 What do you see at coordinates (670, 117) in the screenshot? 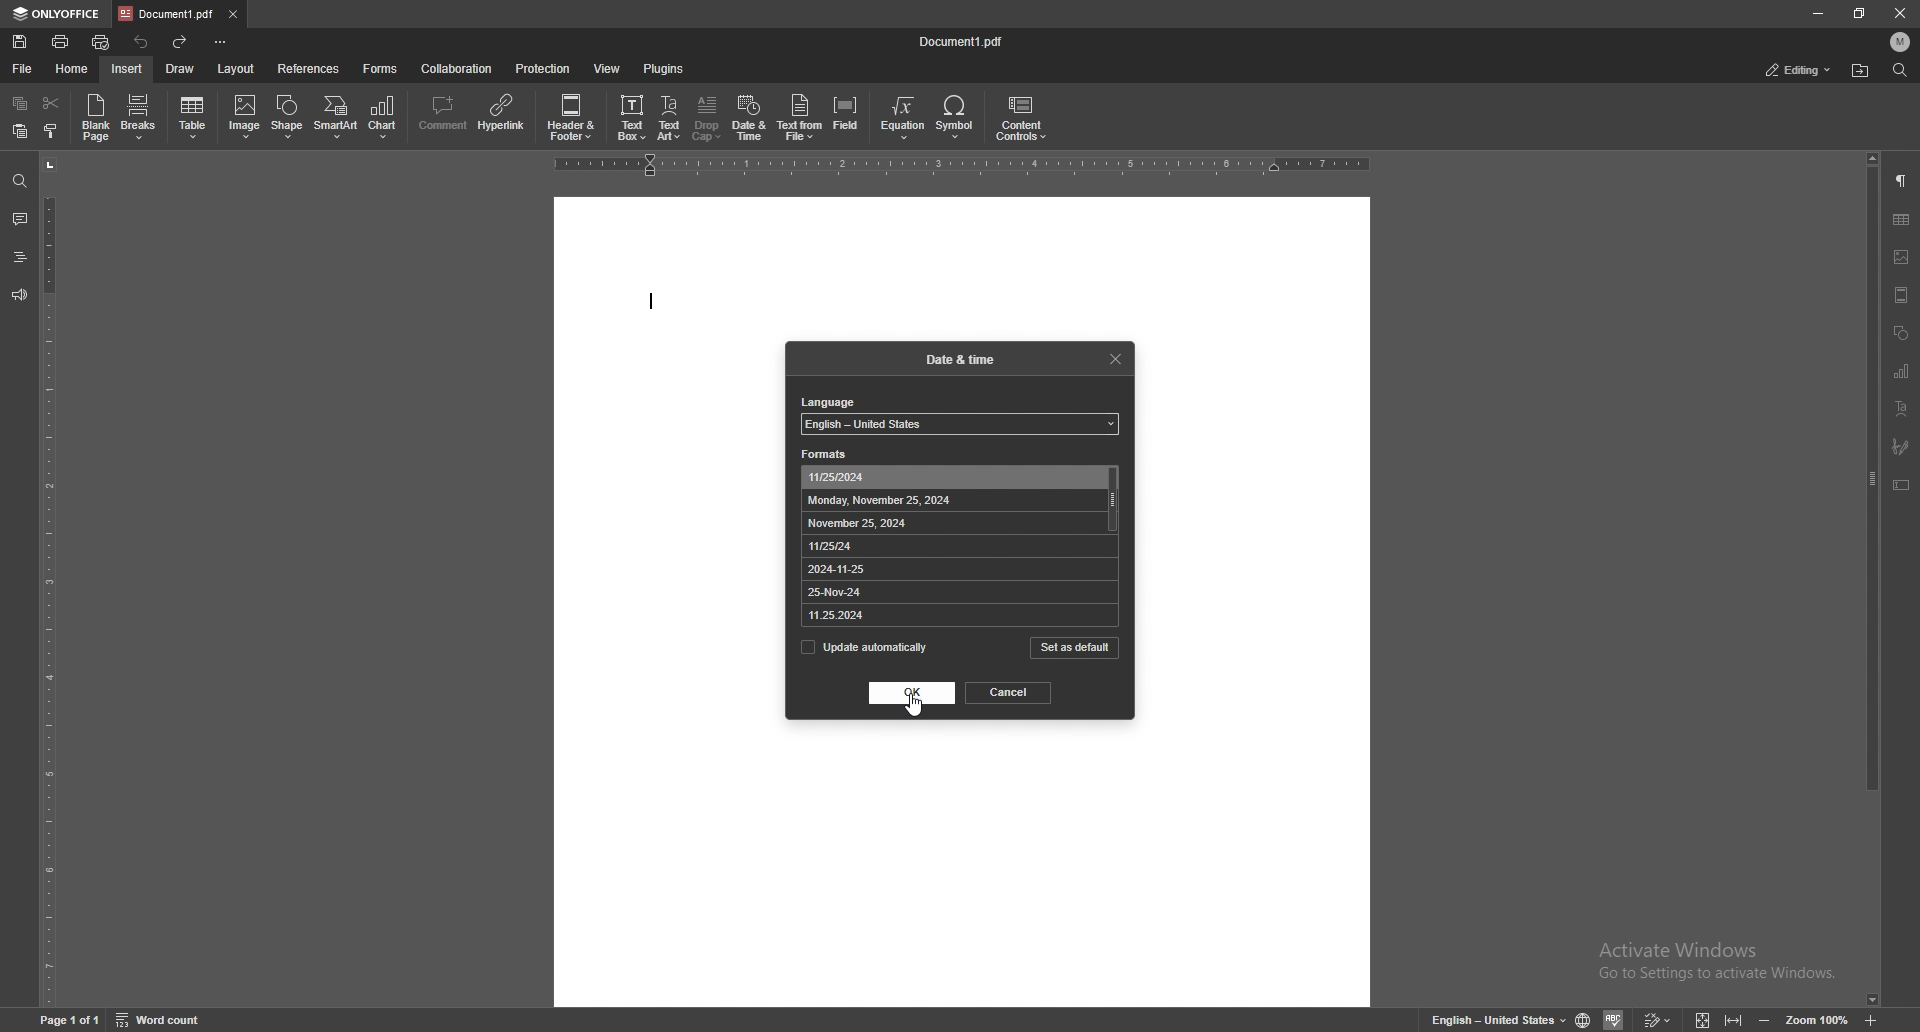
I see `text art` at bounding box center [670, 117].